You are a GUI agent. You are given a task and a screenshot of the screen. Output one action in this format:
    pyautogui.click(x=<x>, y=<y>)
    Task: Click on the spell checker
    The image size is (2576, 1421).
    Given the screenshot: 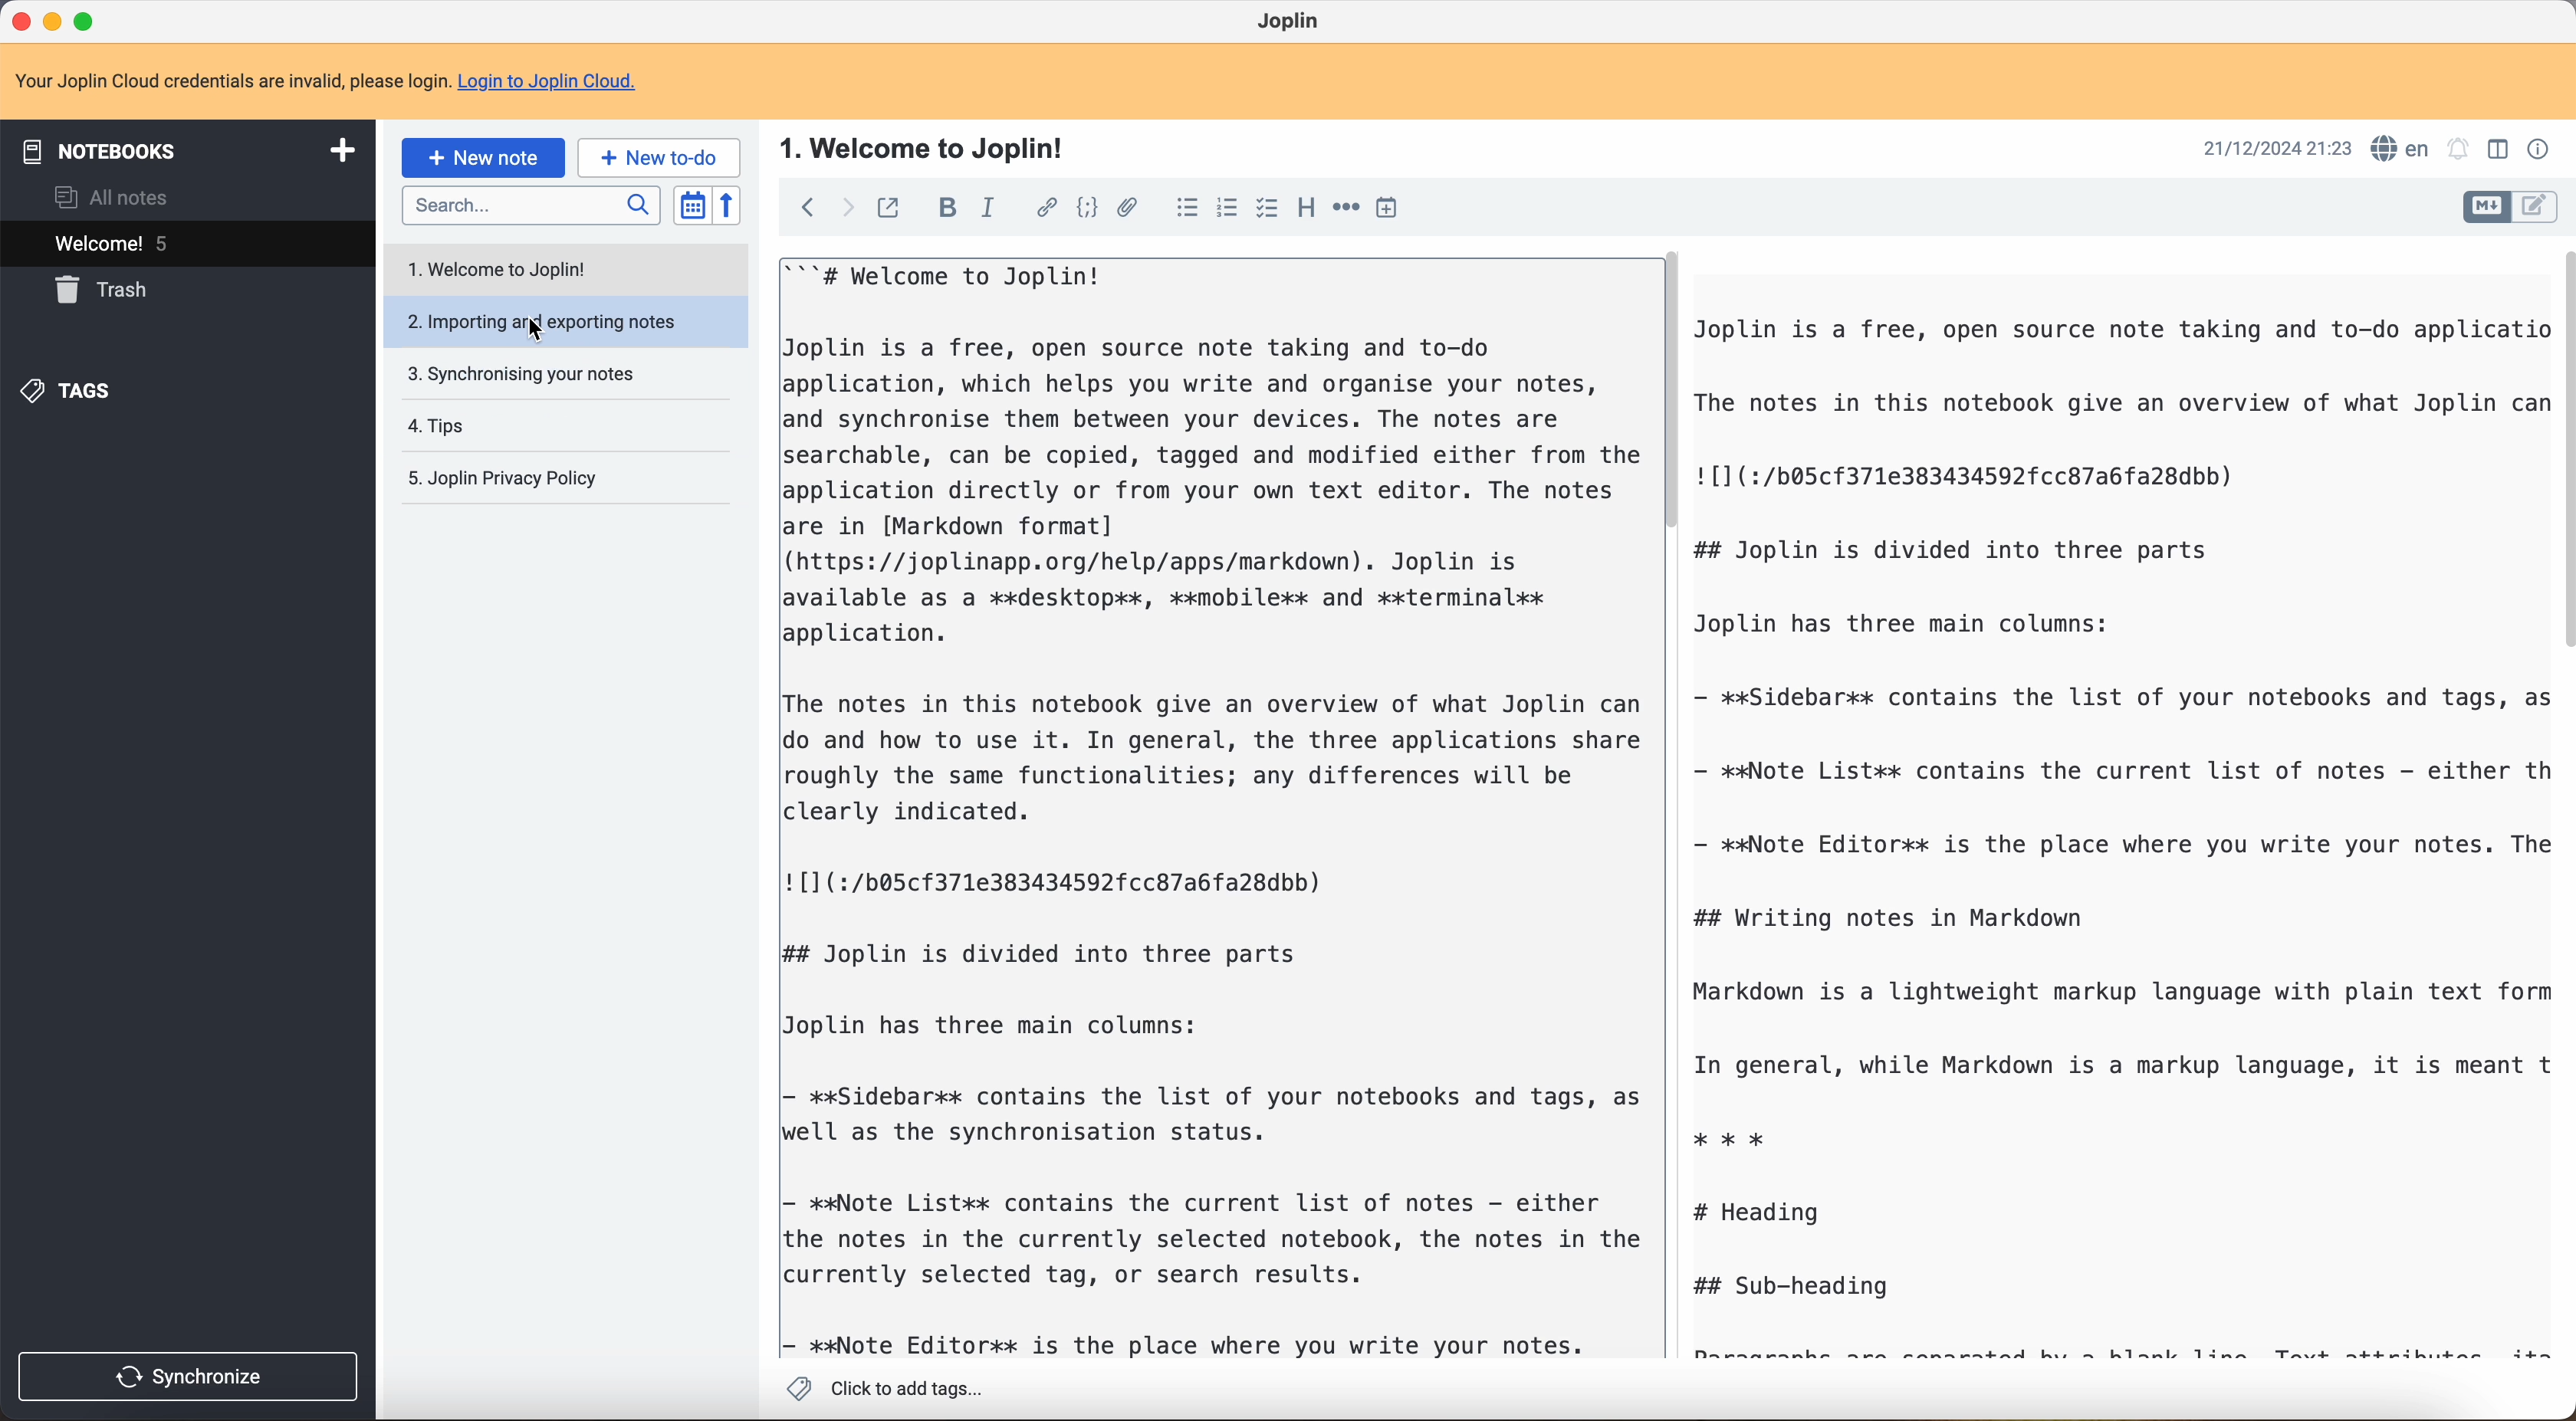 What is the action you would take?
    pyautogui.click(x=2401, y=146)
    